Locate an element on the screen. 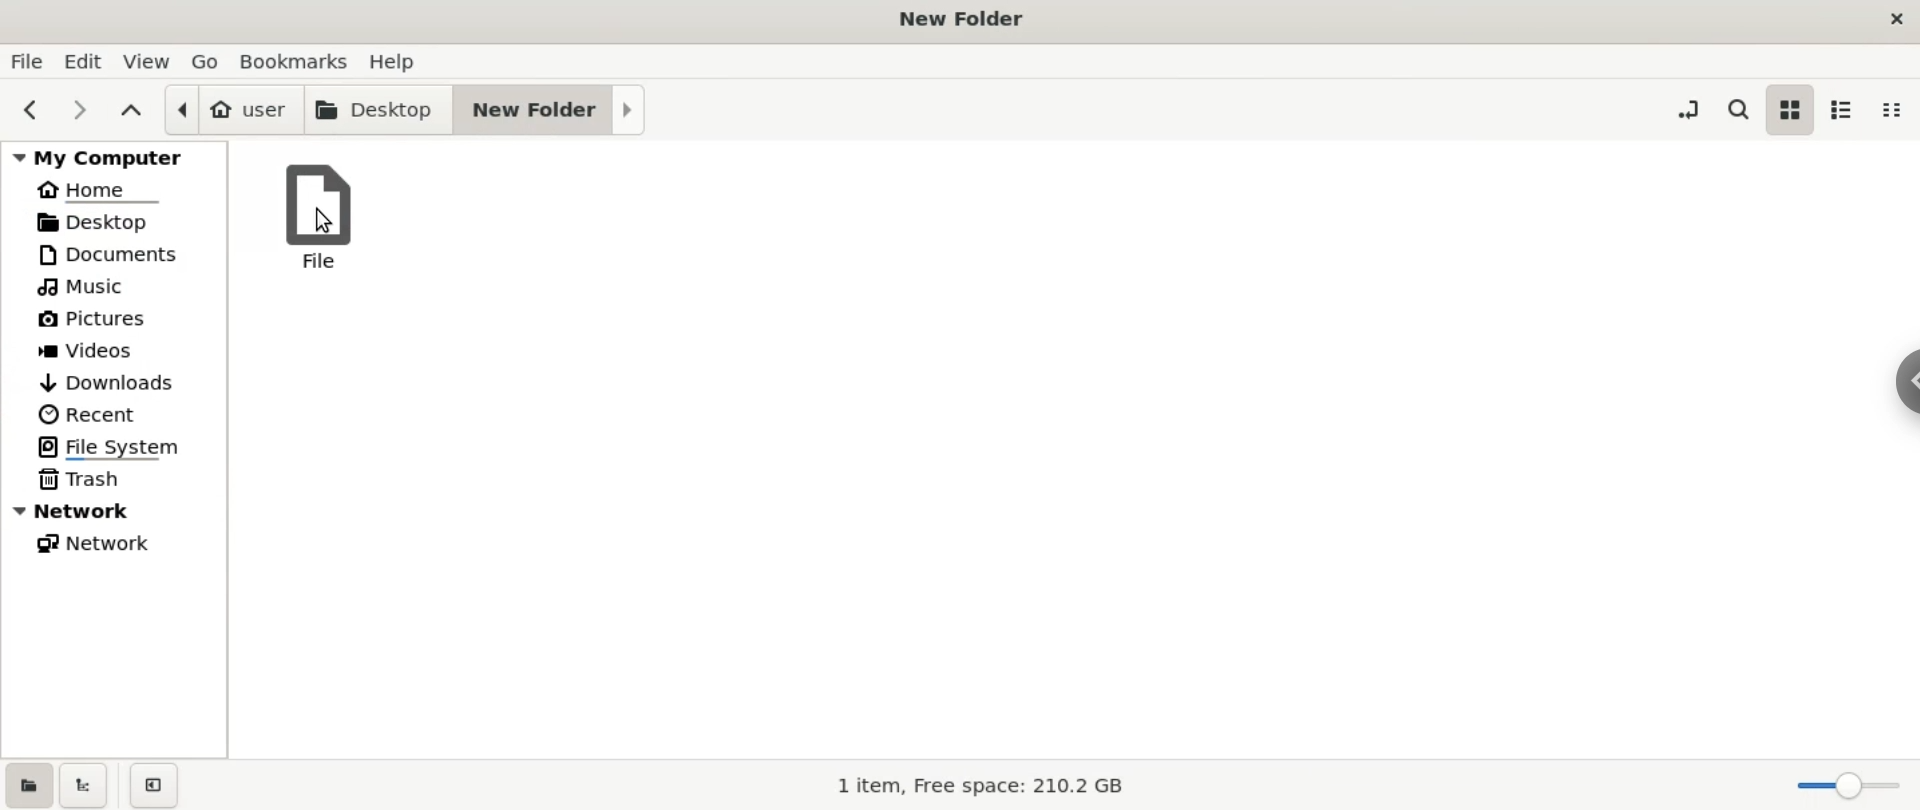  user is located at coordinates (233, 110).